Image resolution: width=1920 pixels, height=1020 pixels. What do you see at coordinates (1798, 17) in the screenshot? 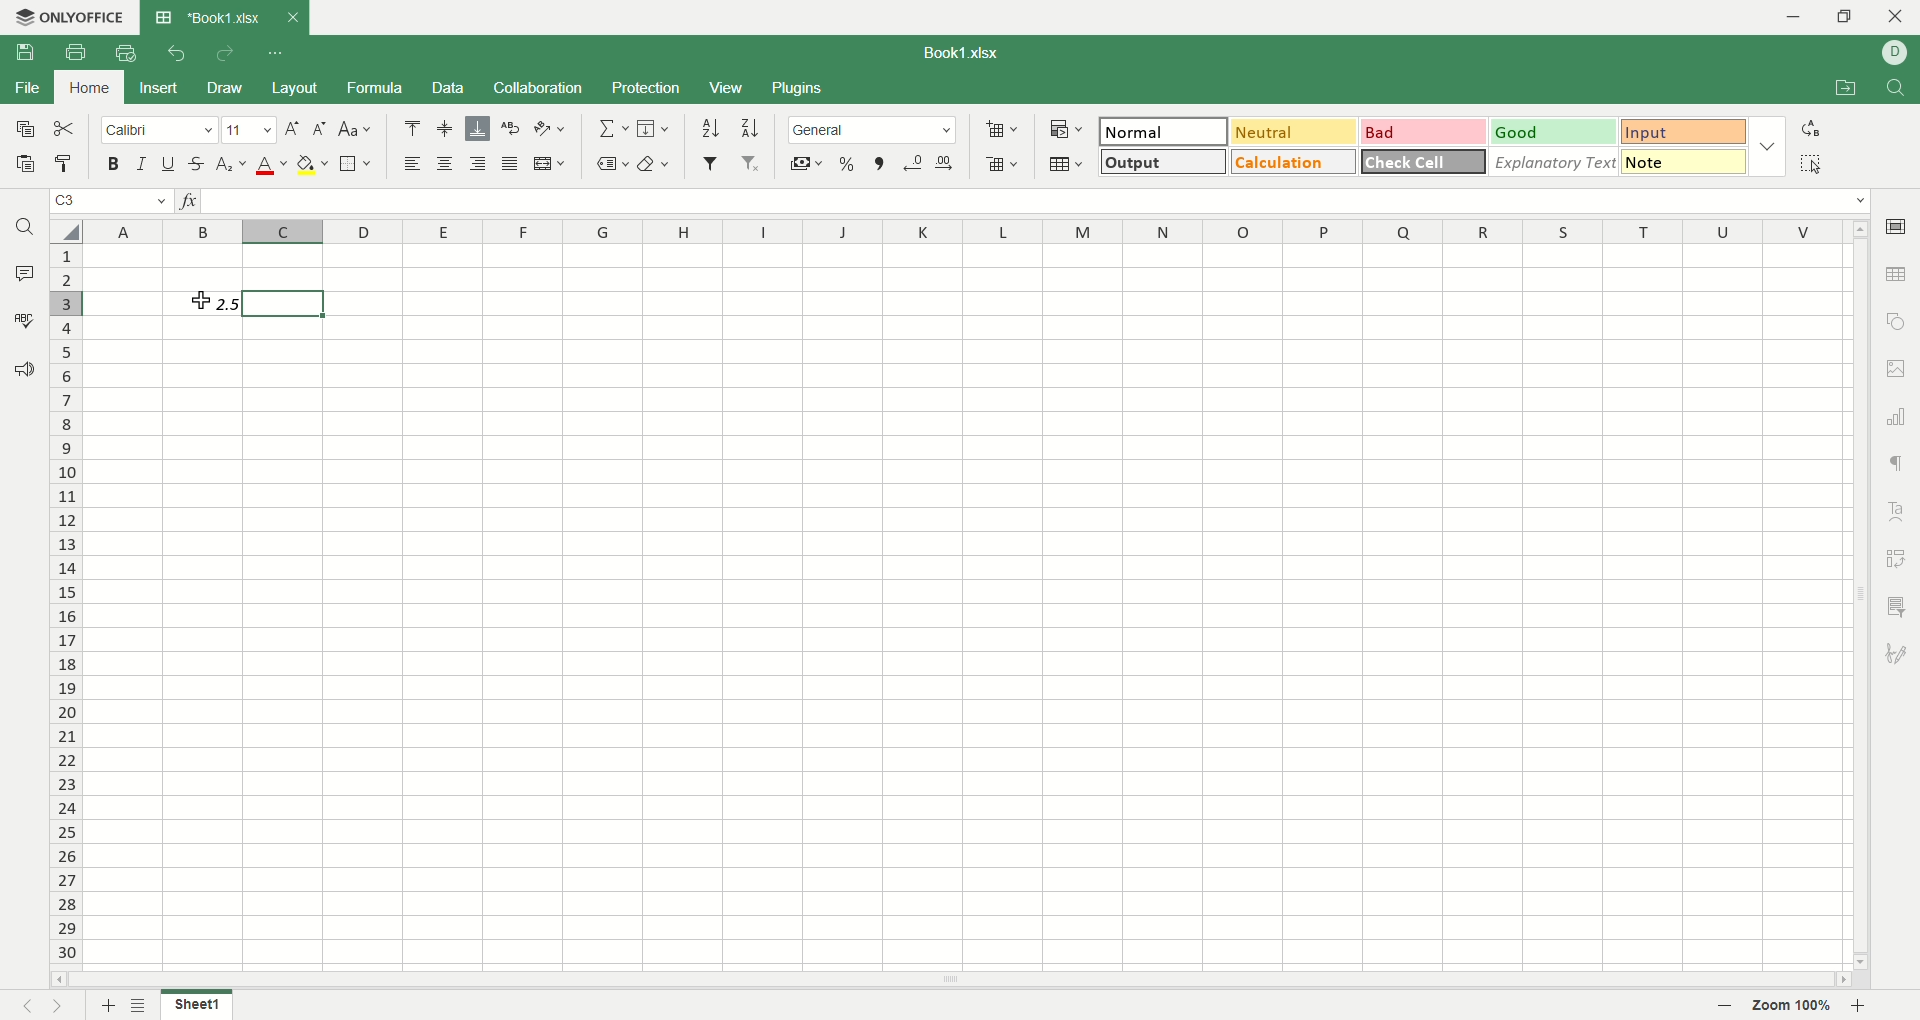
I see `minimize` at bounding box center [1798, 17].